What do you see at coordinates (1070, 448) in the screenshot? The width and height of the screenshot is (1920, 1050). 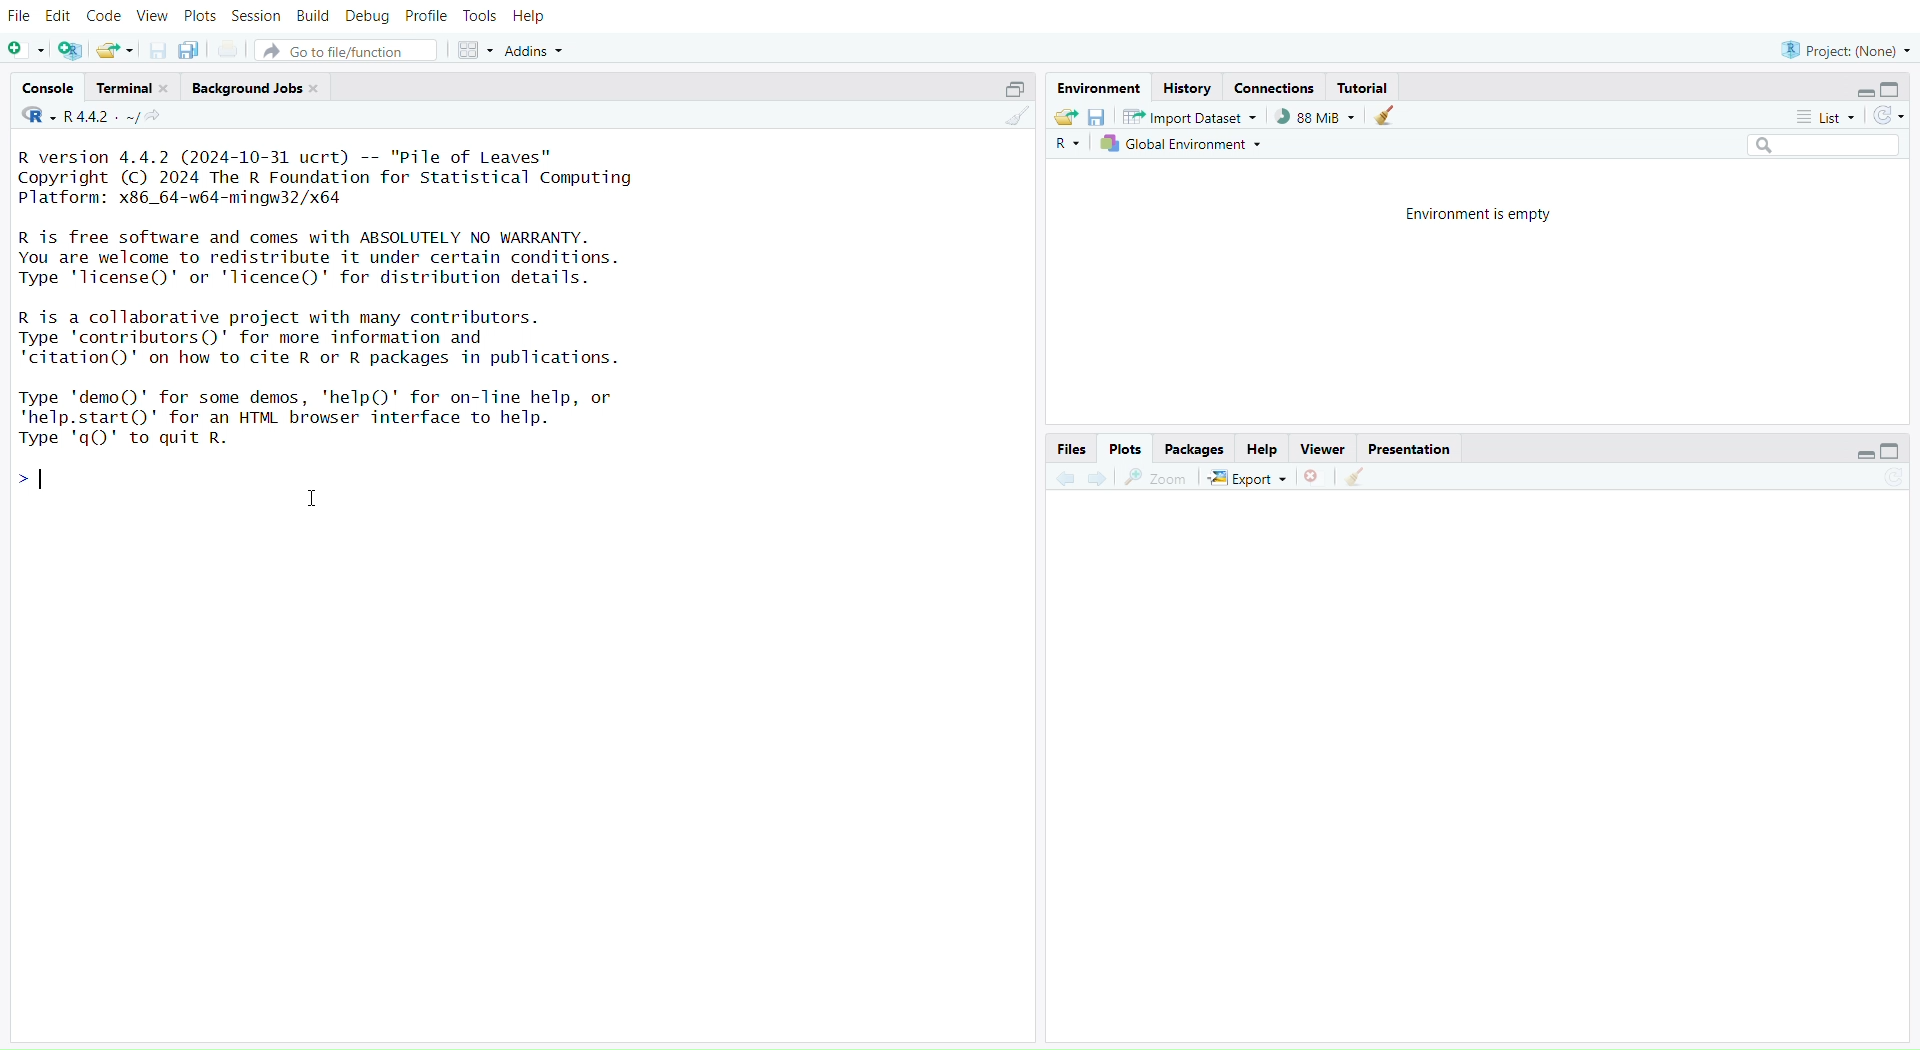 I see `files` at bounding box center [1070, 448].